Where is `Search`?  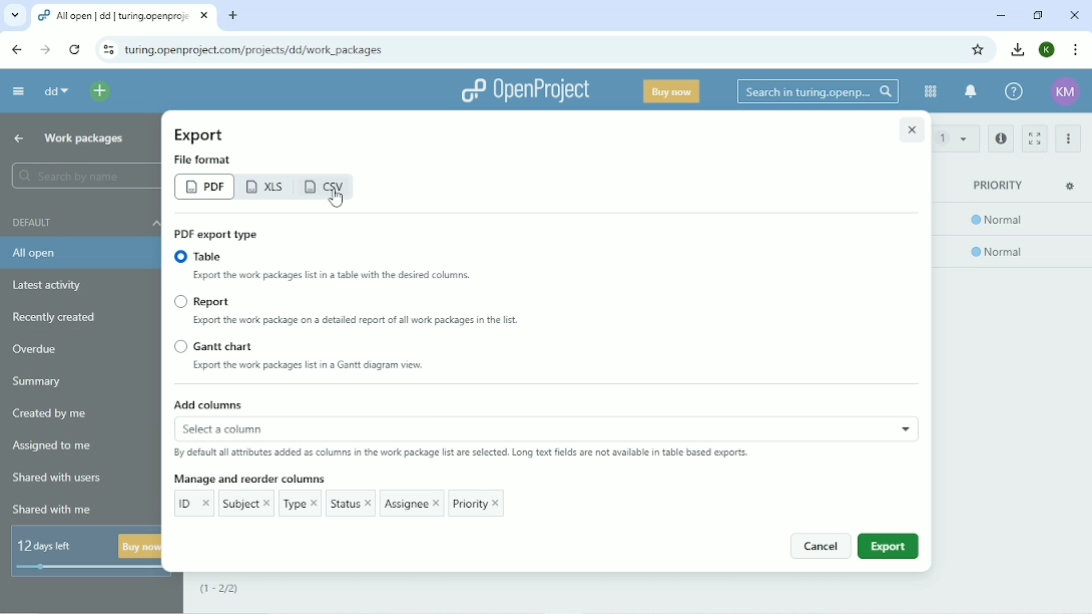
Search is located at coordinates (816, 91).